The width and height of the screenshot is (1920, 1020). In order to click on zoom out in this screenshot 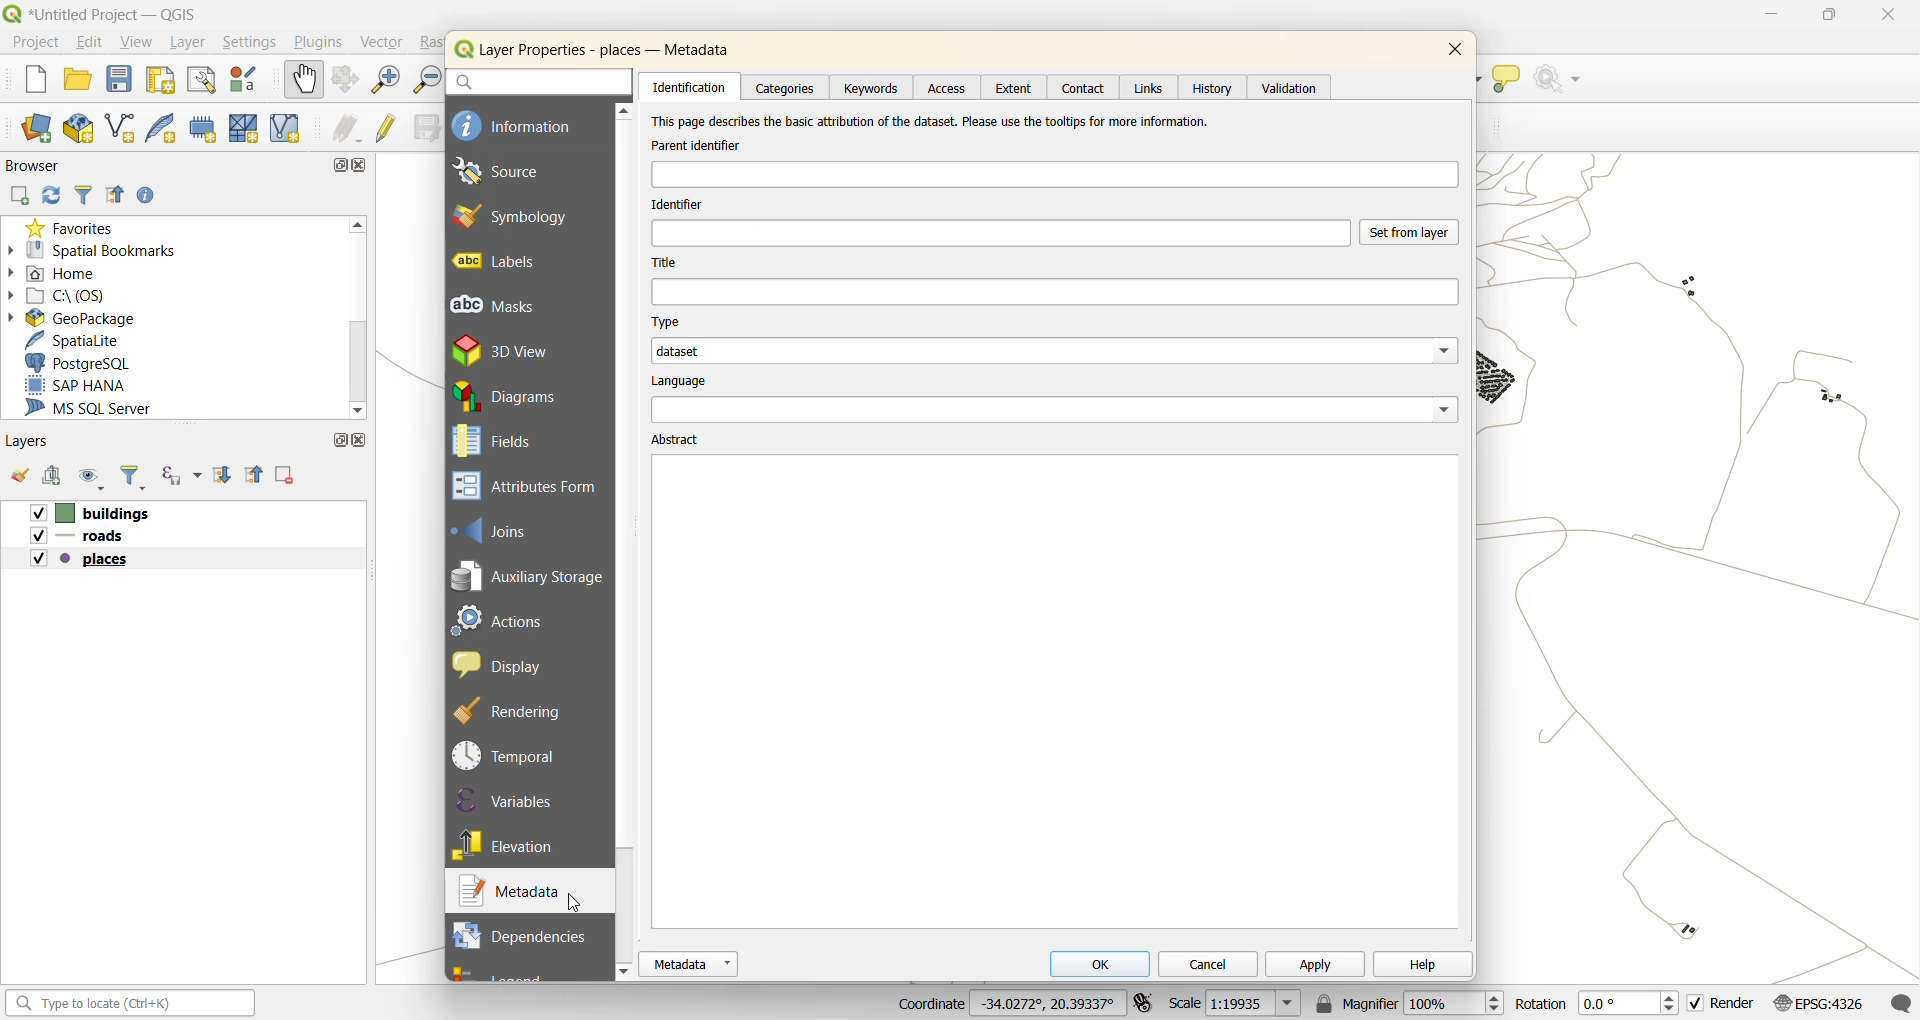, I will do `click(426, 77)`.